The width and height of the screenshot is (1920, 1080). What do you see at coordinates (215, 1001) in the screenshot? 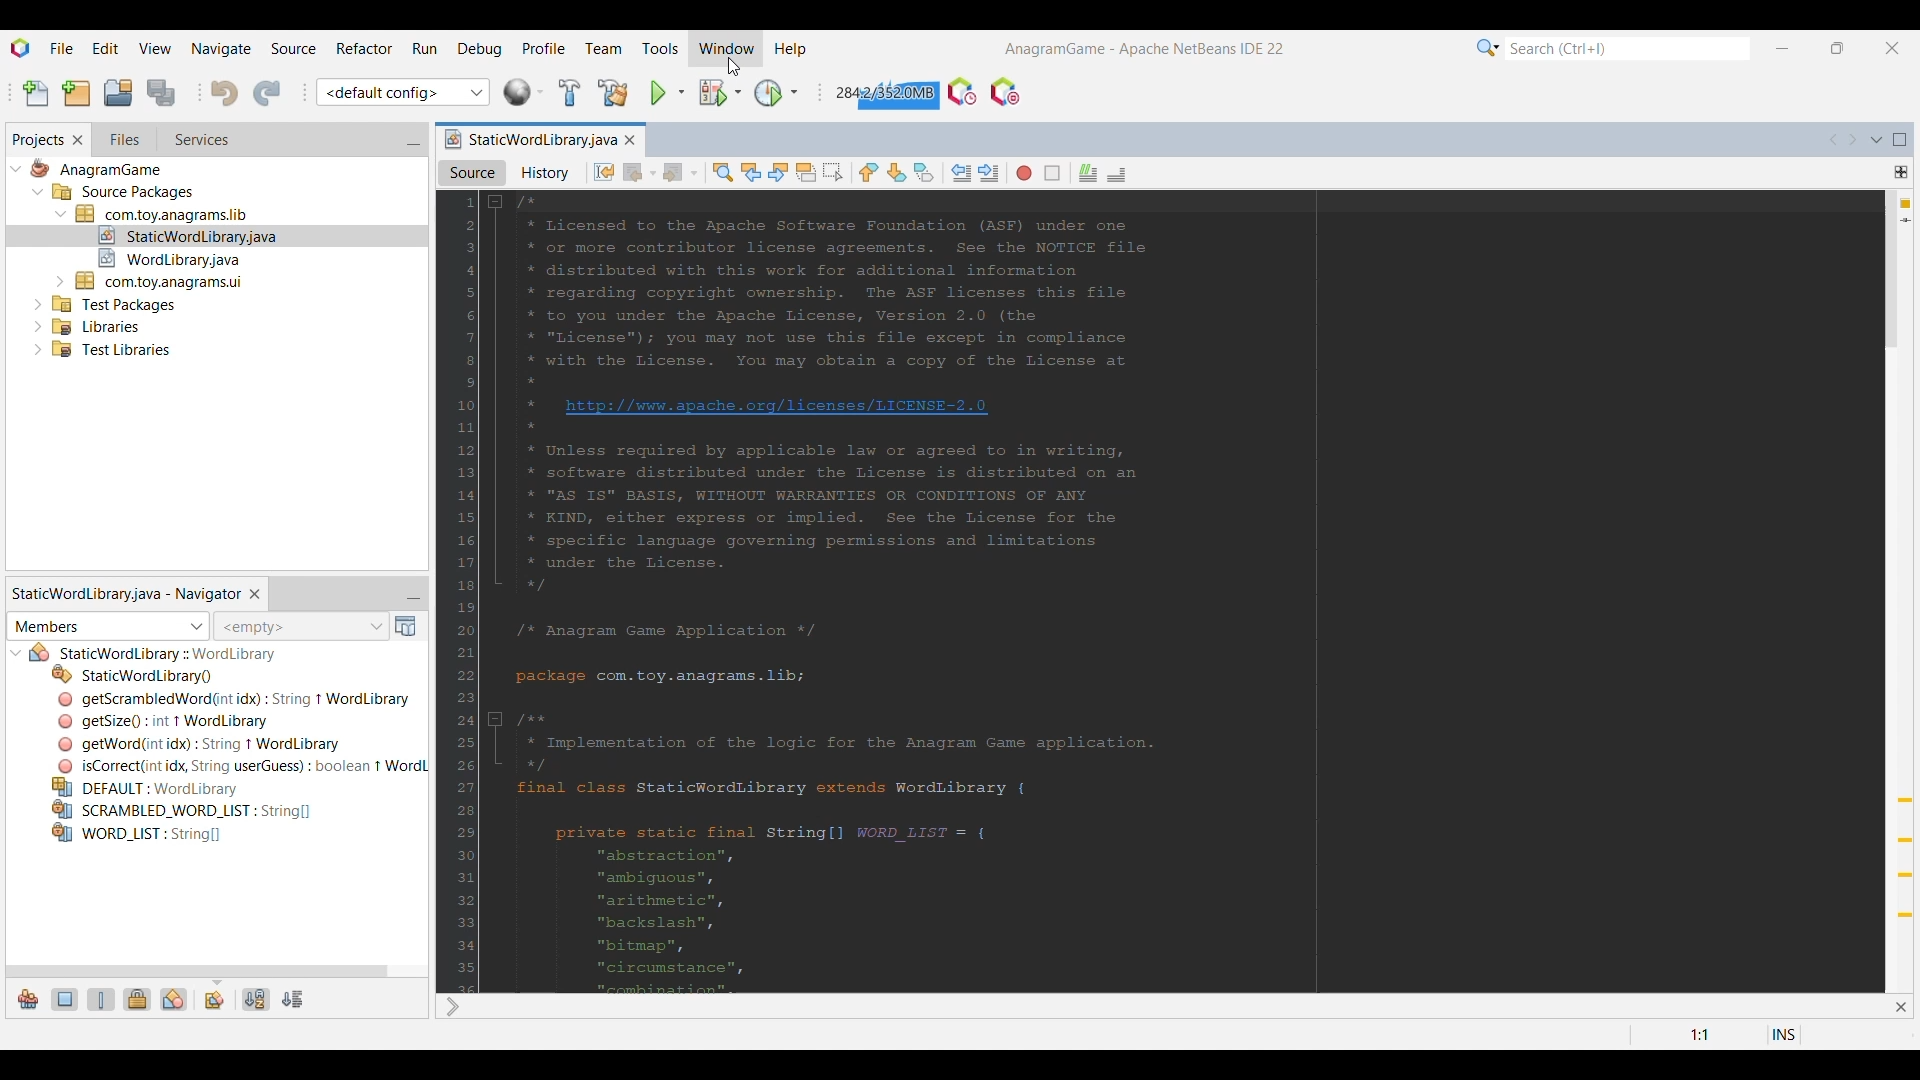
I see `Fully qualified names` at bounding box center [215, 1001].